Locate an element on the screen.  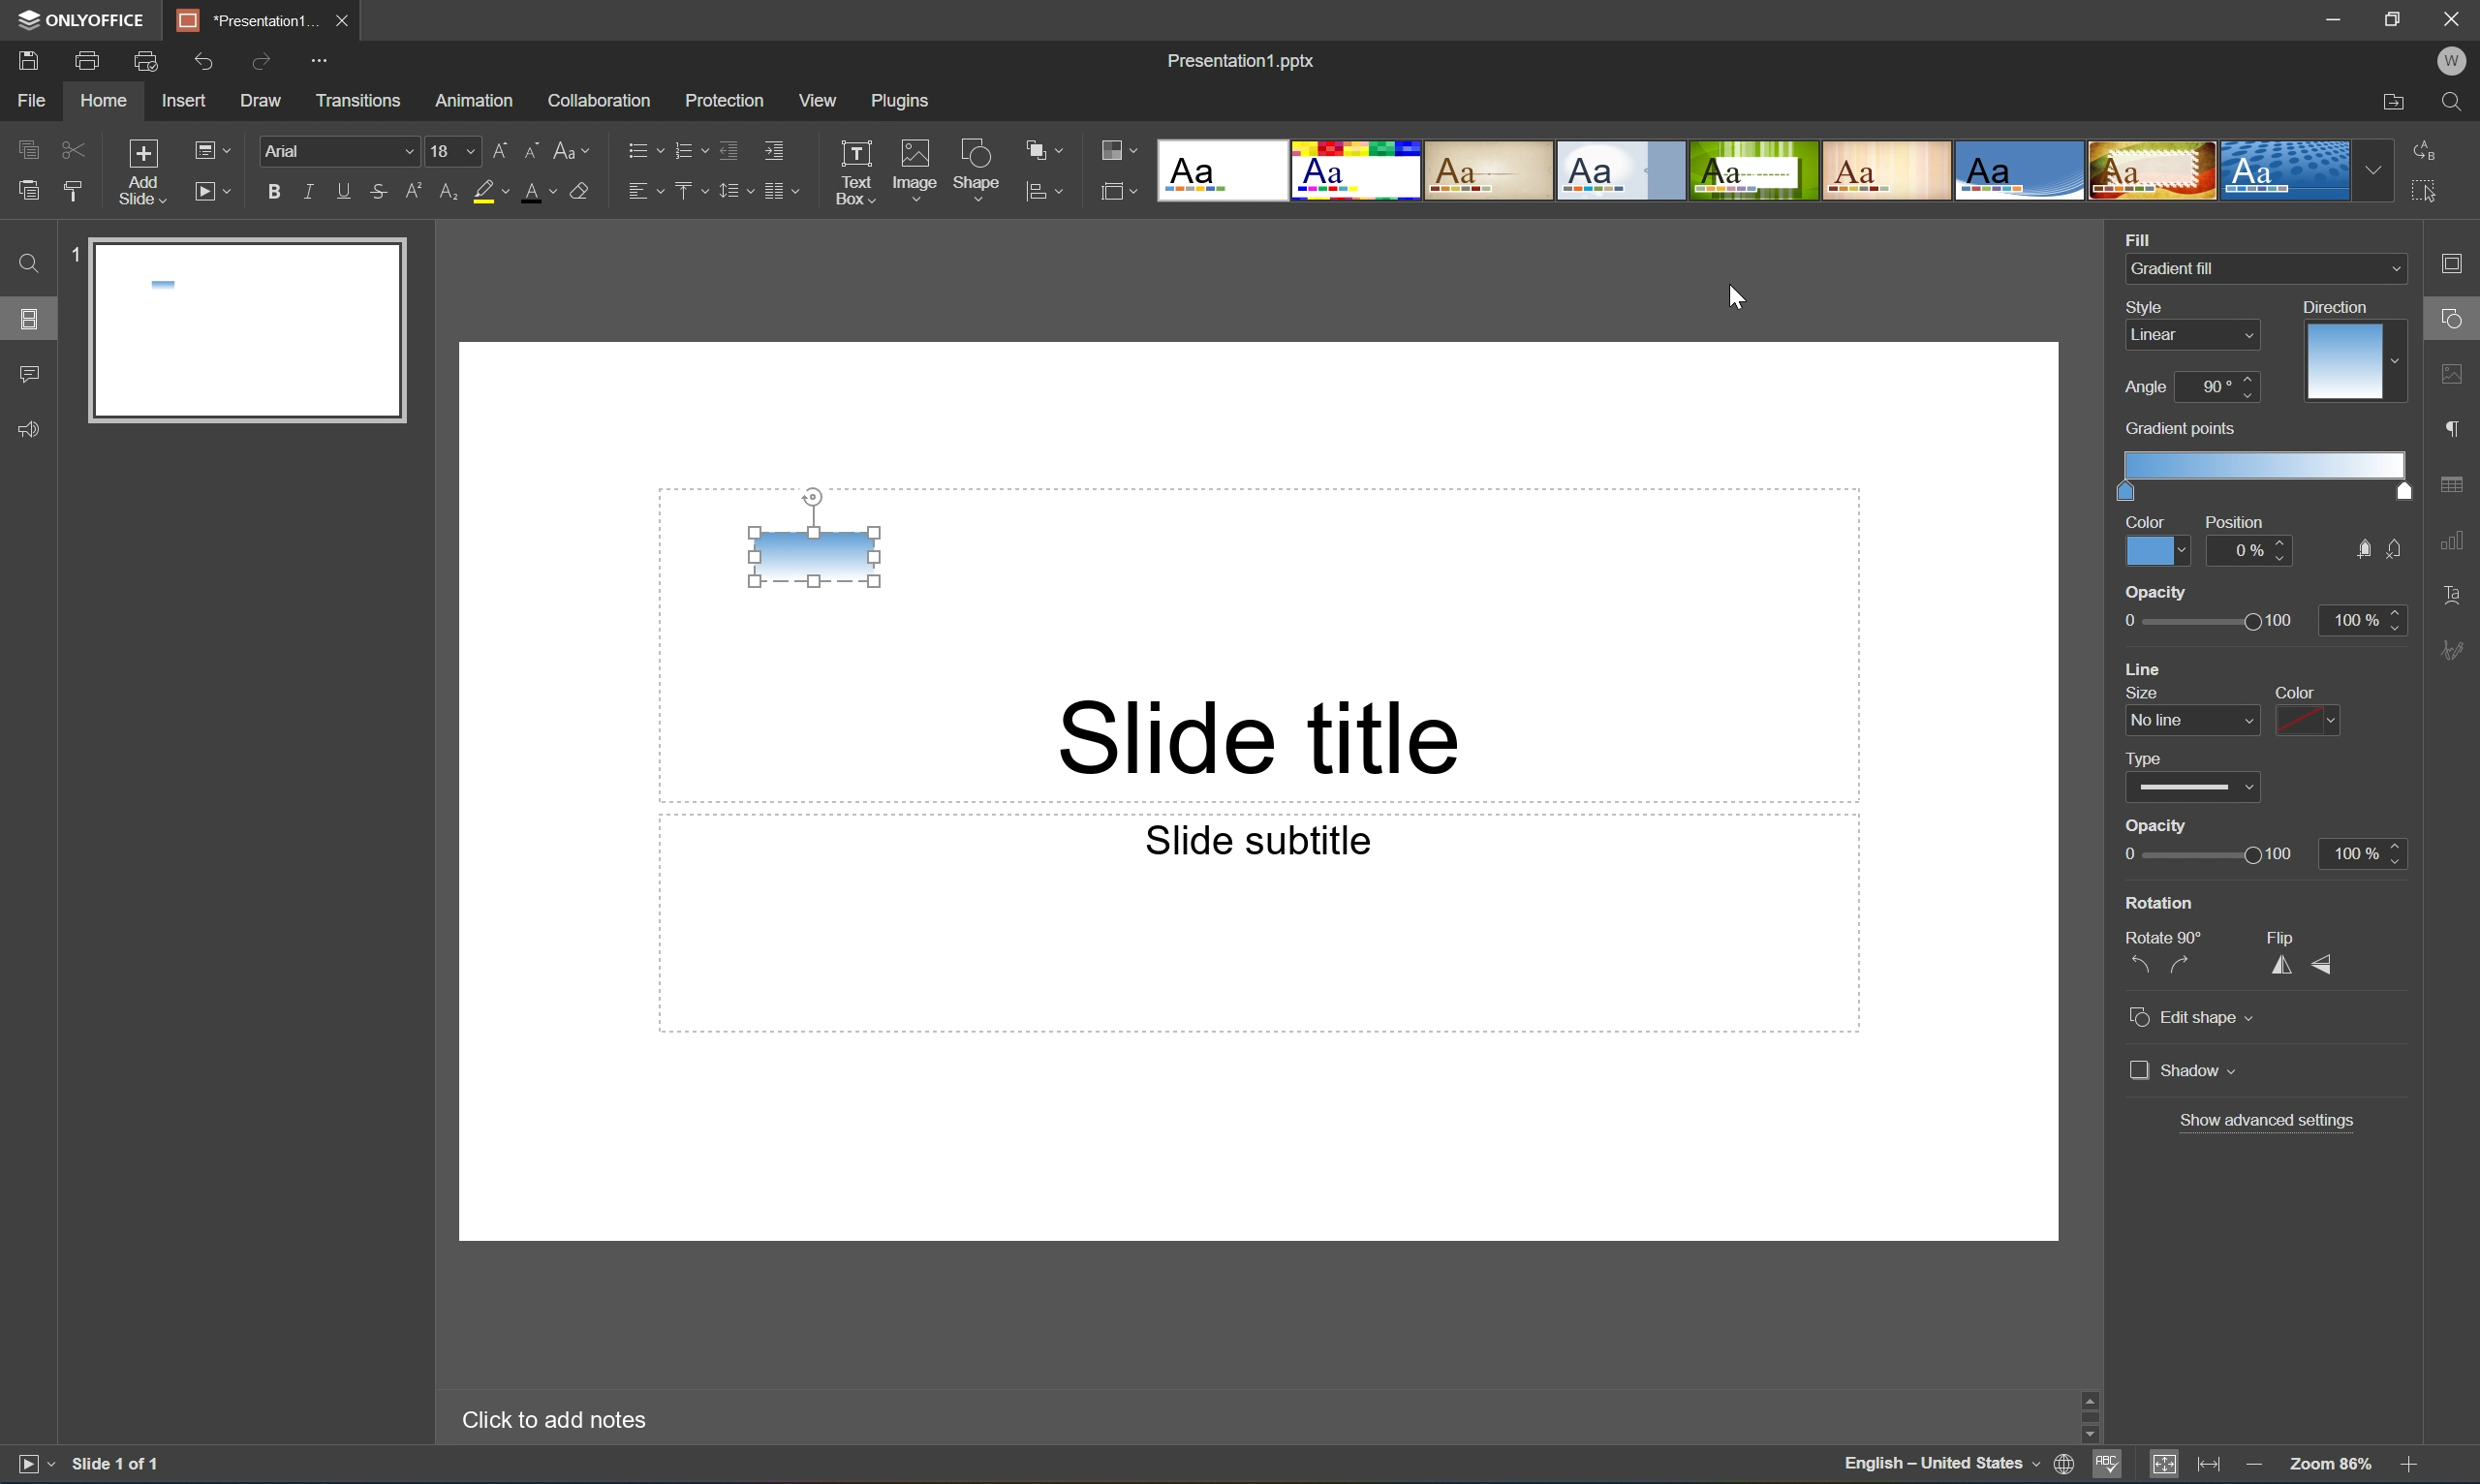
Gradient fill is located at coordinates (815, 559).